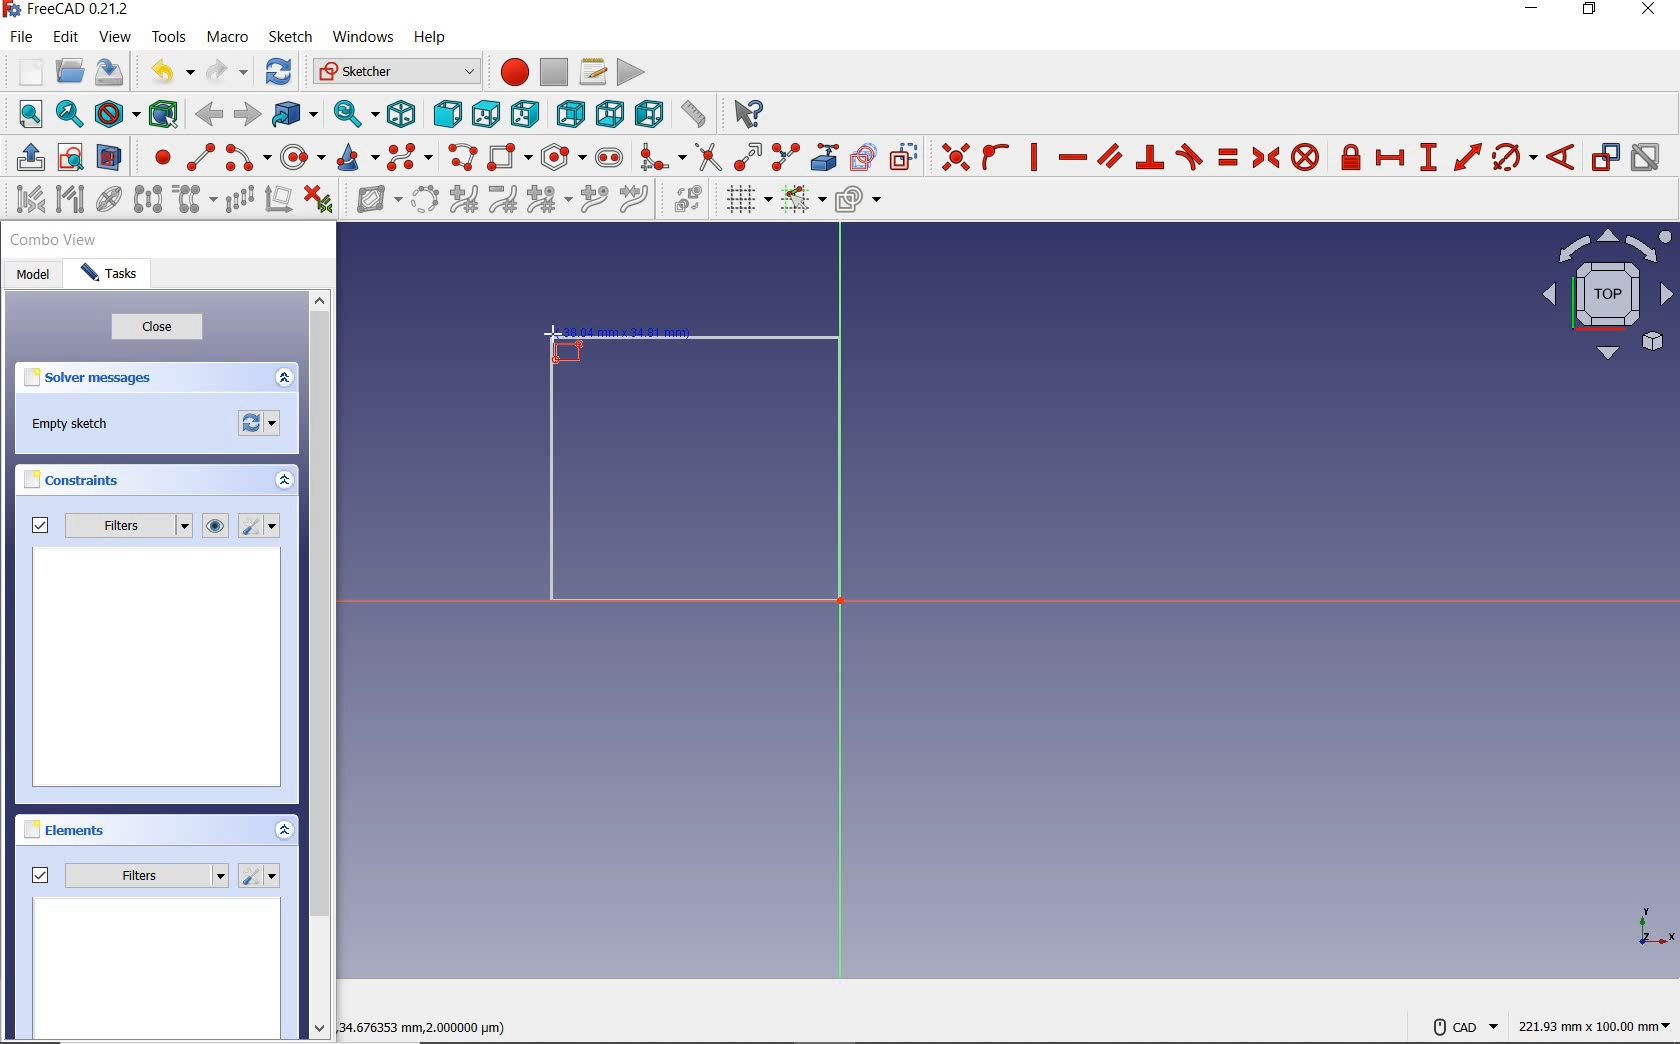 This screenshot has height=1044, width=1680. I want to click on what's this?, so click(743, 116).